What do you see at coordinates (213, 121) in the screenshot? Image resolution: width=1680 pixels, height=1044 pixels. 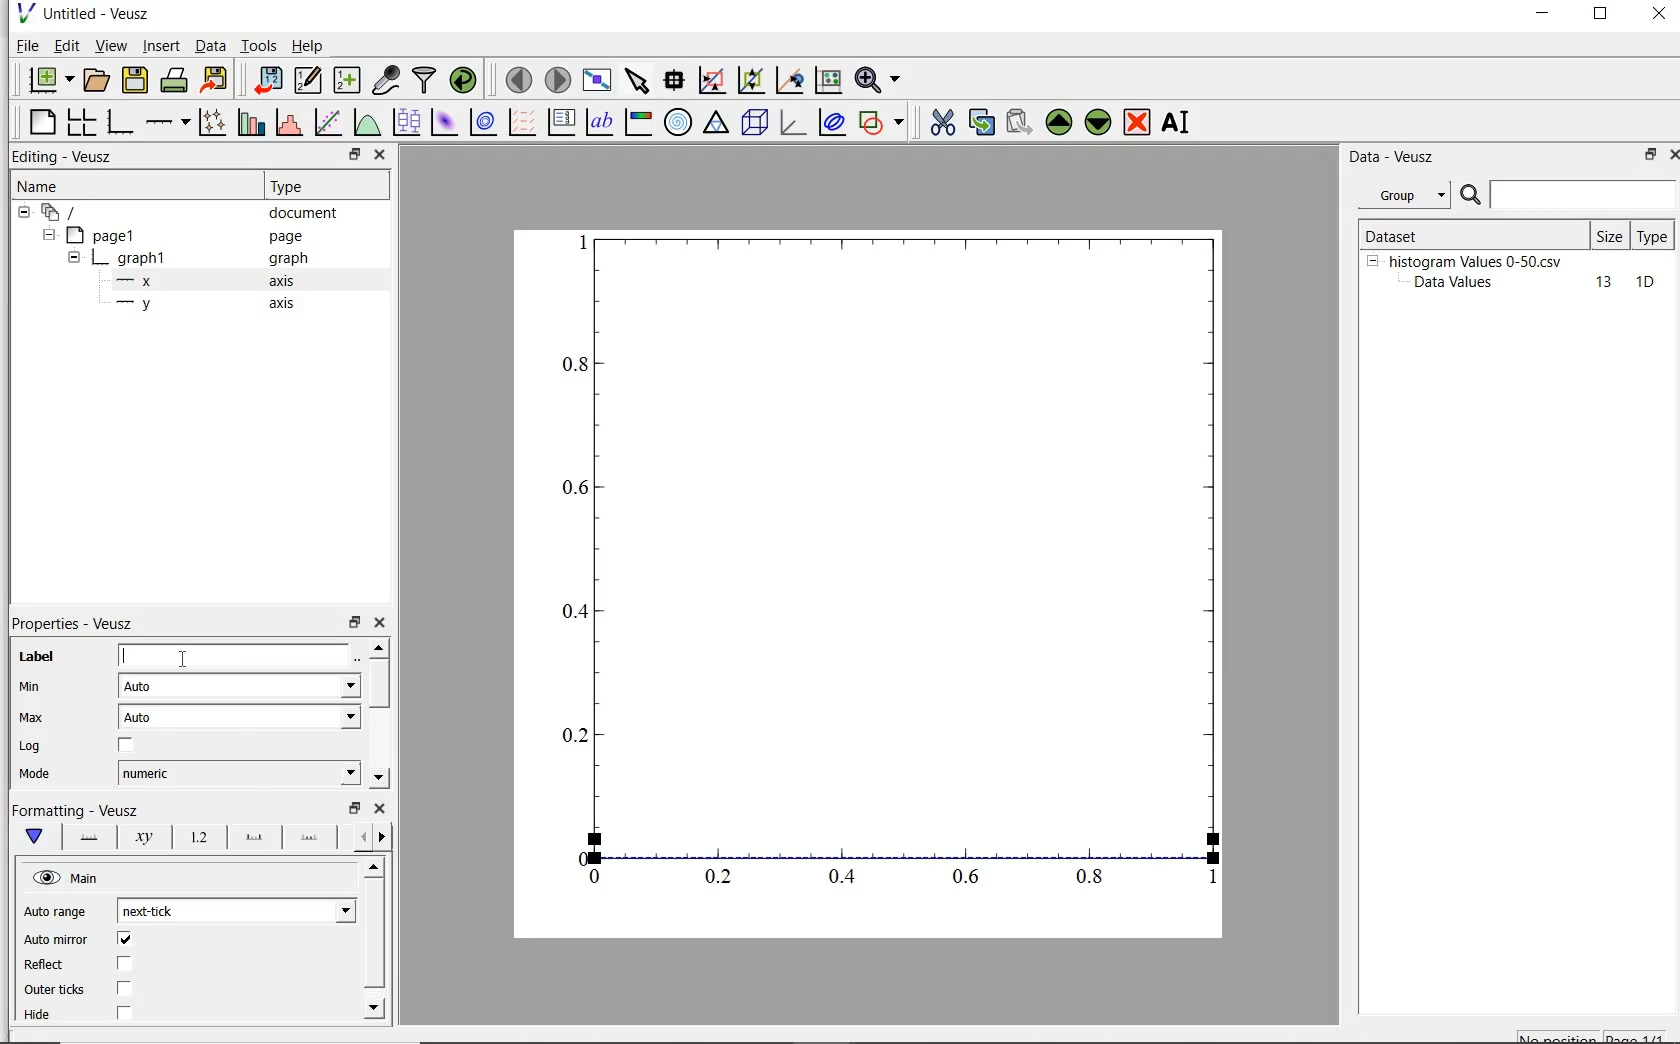 I see `plot points with line and error bars` at bounding box center [213, 121].